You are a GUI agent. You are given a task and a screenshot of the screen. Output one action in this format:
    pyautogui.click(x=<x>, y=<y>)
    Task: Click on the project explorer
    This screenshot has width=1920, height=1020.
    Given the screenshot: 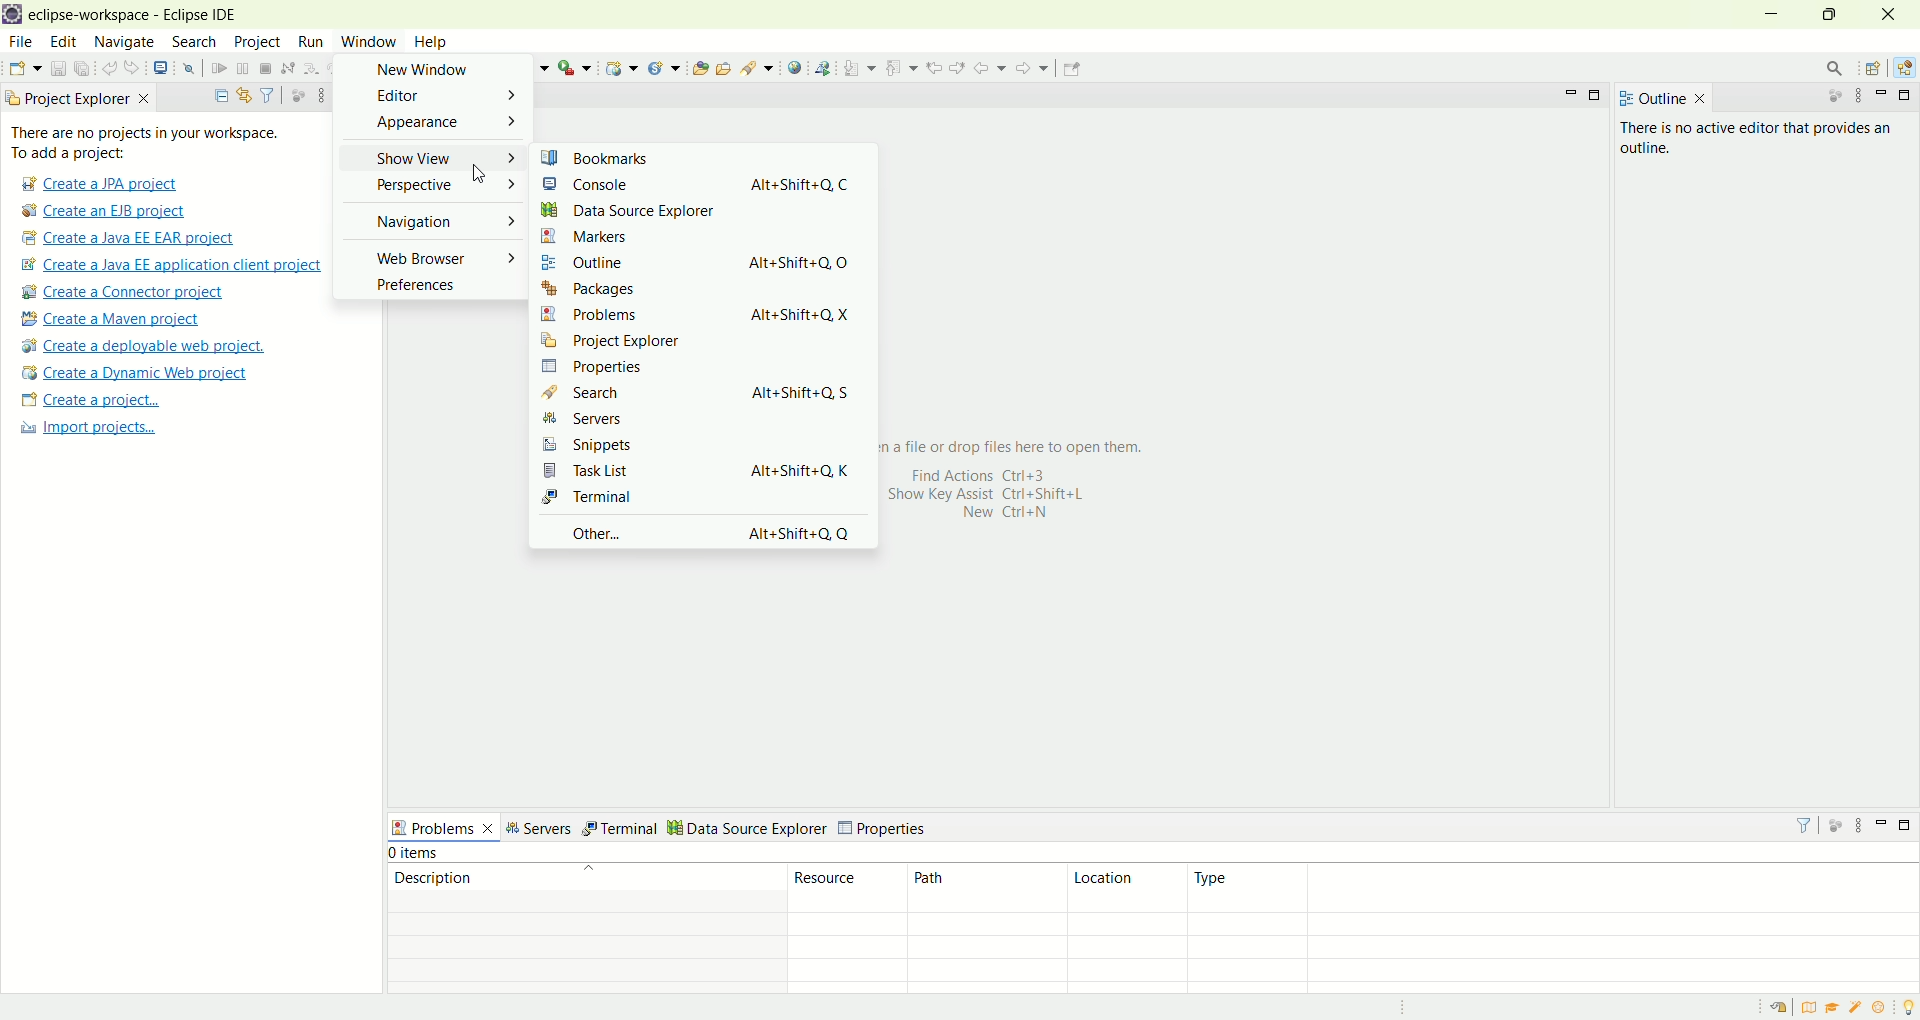 What is the action you would take?
    pyautogui.click(x=77, y=99)
    